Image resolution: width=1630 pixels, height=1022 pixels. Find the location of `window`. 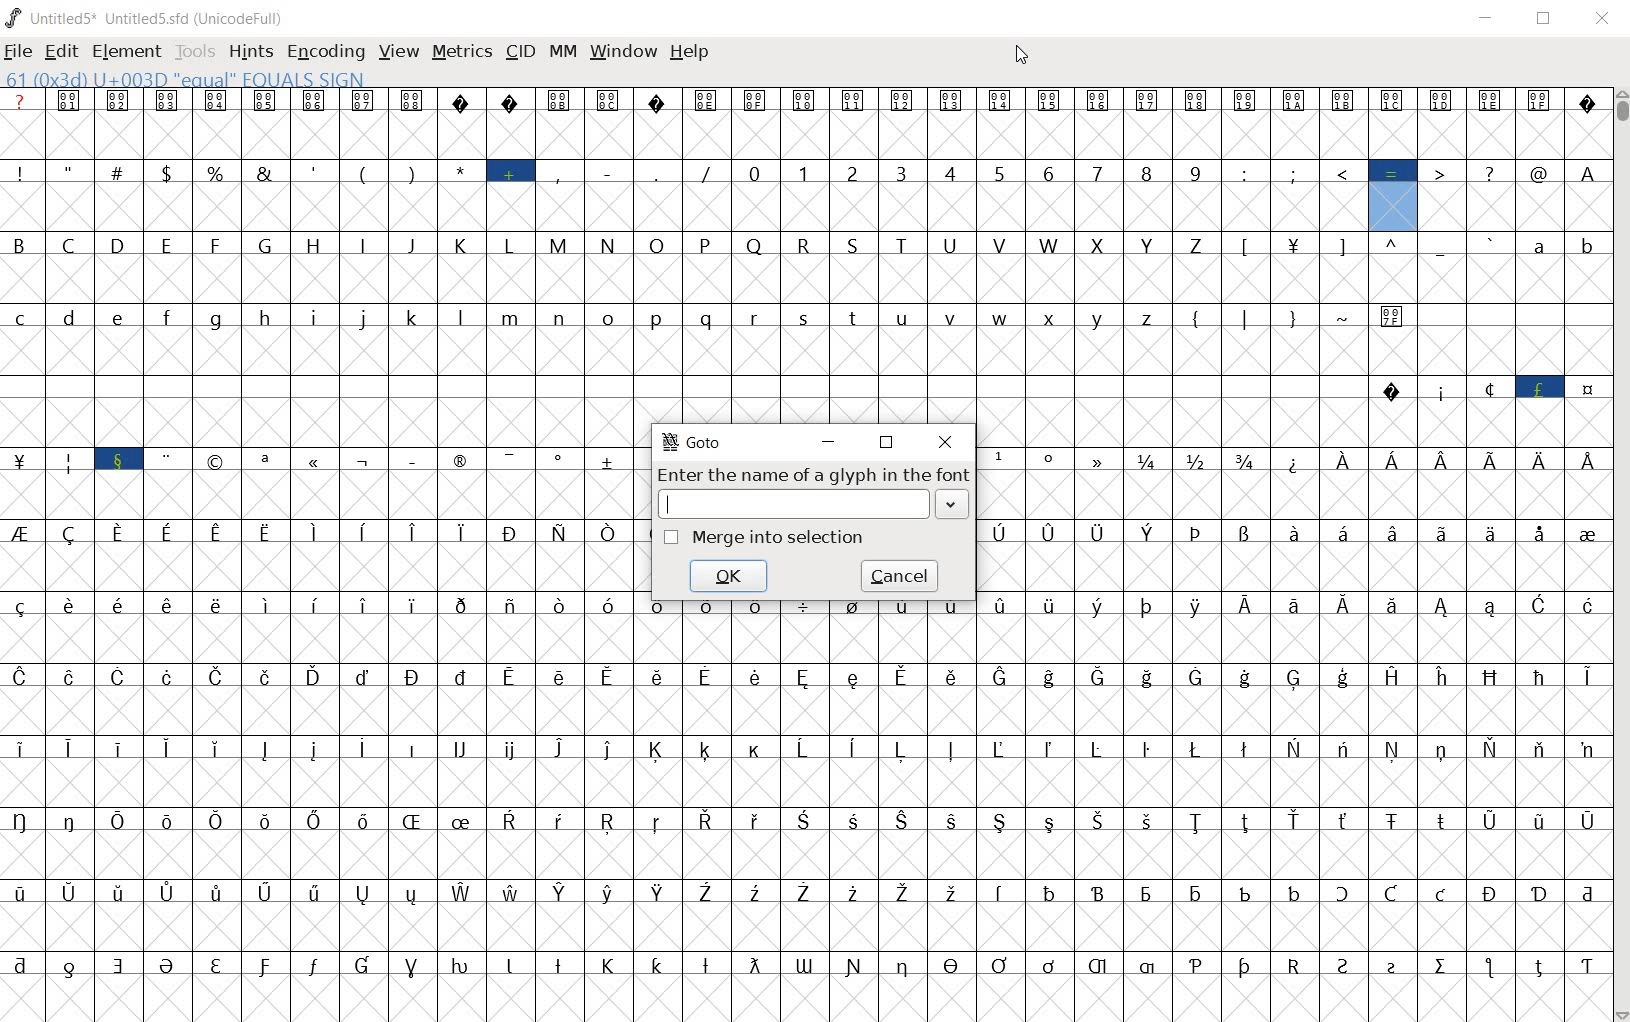

window is located at coordinates (622, 52).